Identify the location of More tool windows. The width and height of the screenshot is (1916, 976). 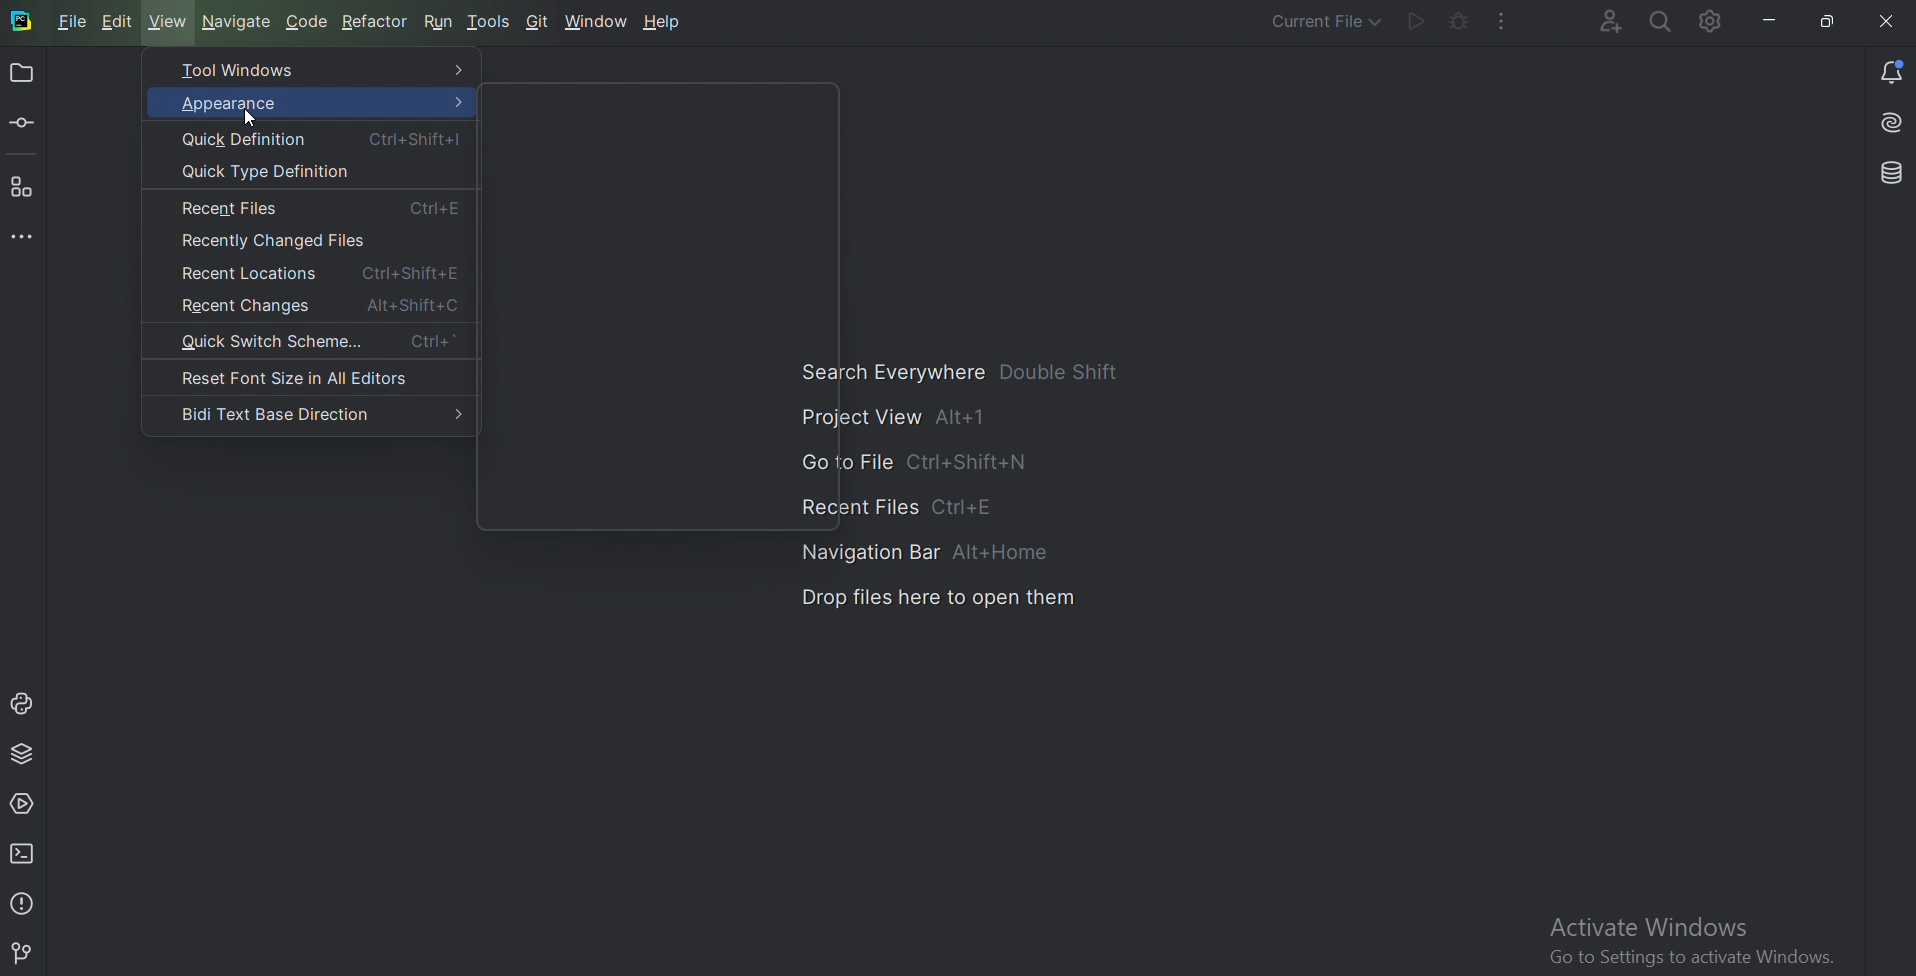
(28, 234).